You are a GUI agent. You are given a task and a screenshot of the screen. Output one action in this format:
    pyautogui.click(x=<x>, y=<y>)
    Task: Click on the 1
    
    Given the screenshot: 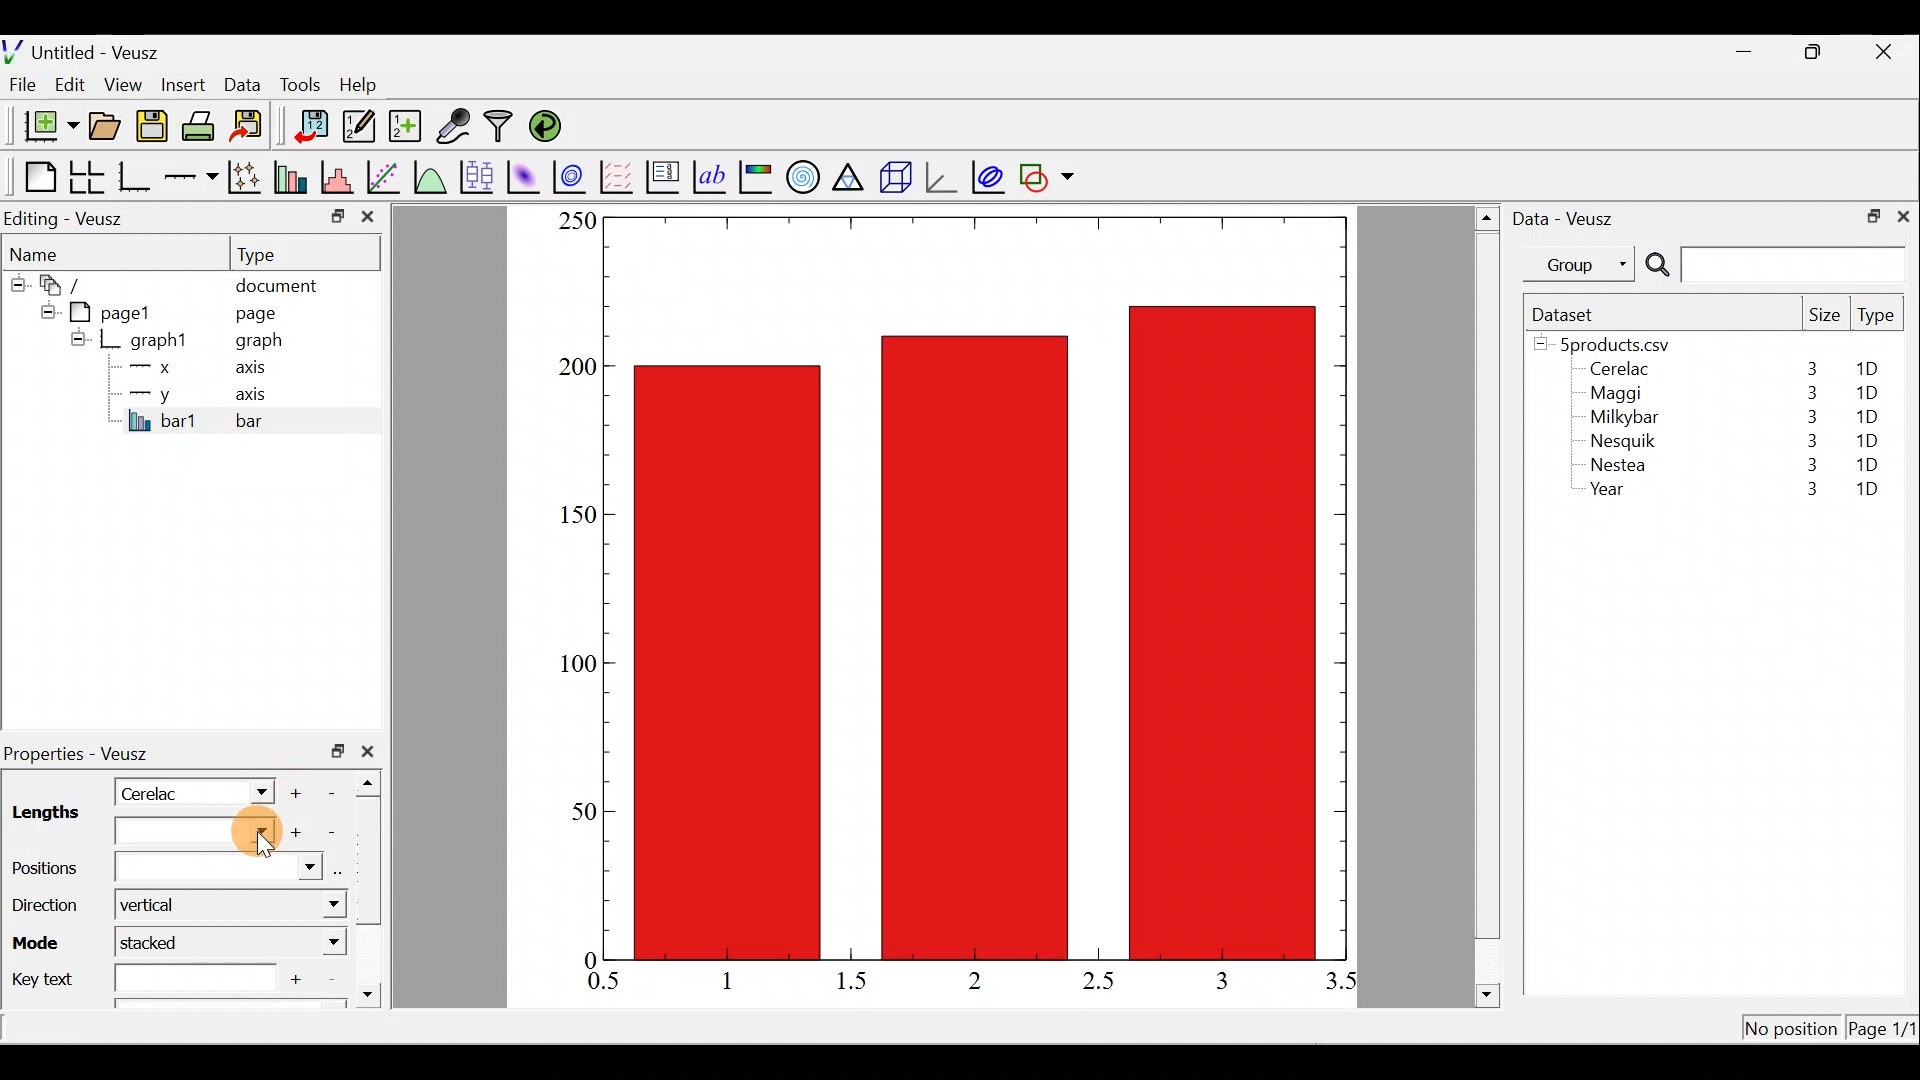 What is the action you would take?
    pyautogui.click(x=742, y=980)
    